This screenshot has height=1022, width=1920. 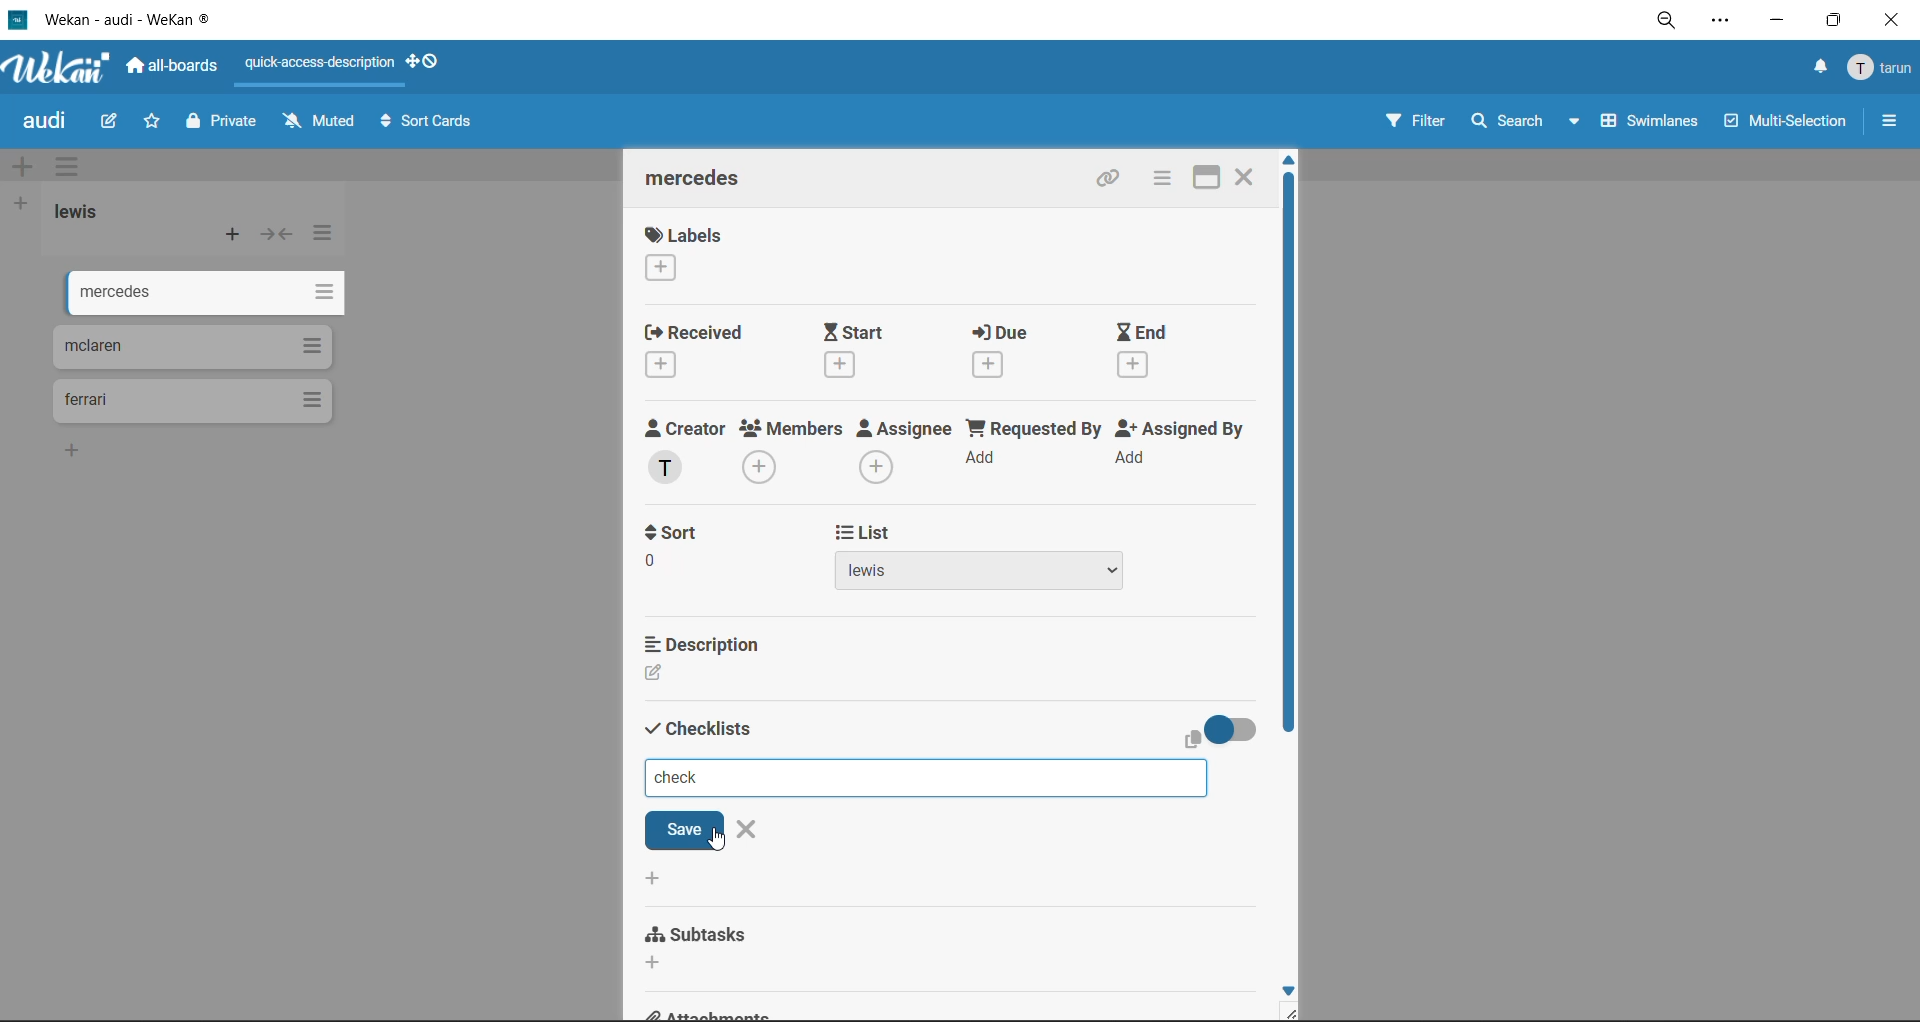 What do you see at coordinates (1653, 124) in the screenshot?
I see `swimlanes` at bounding box center [1653, 124].